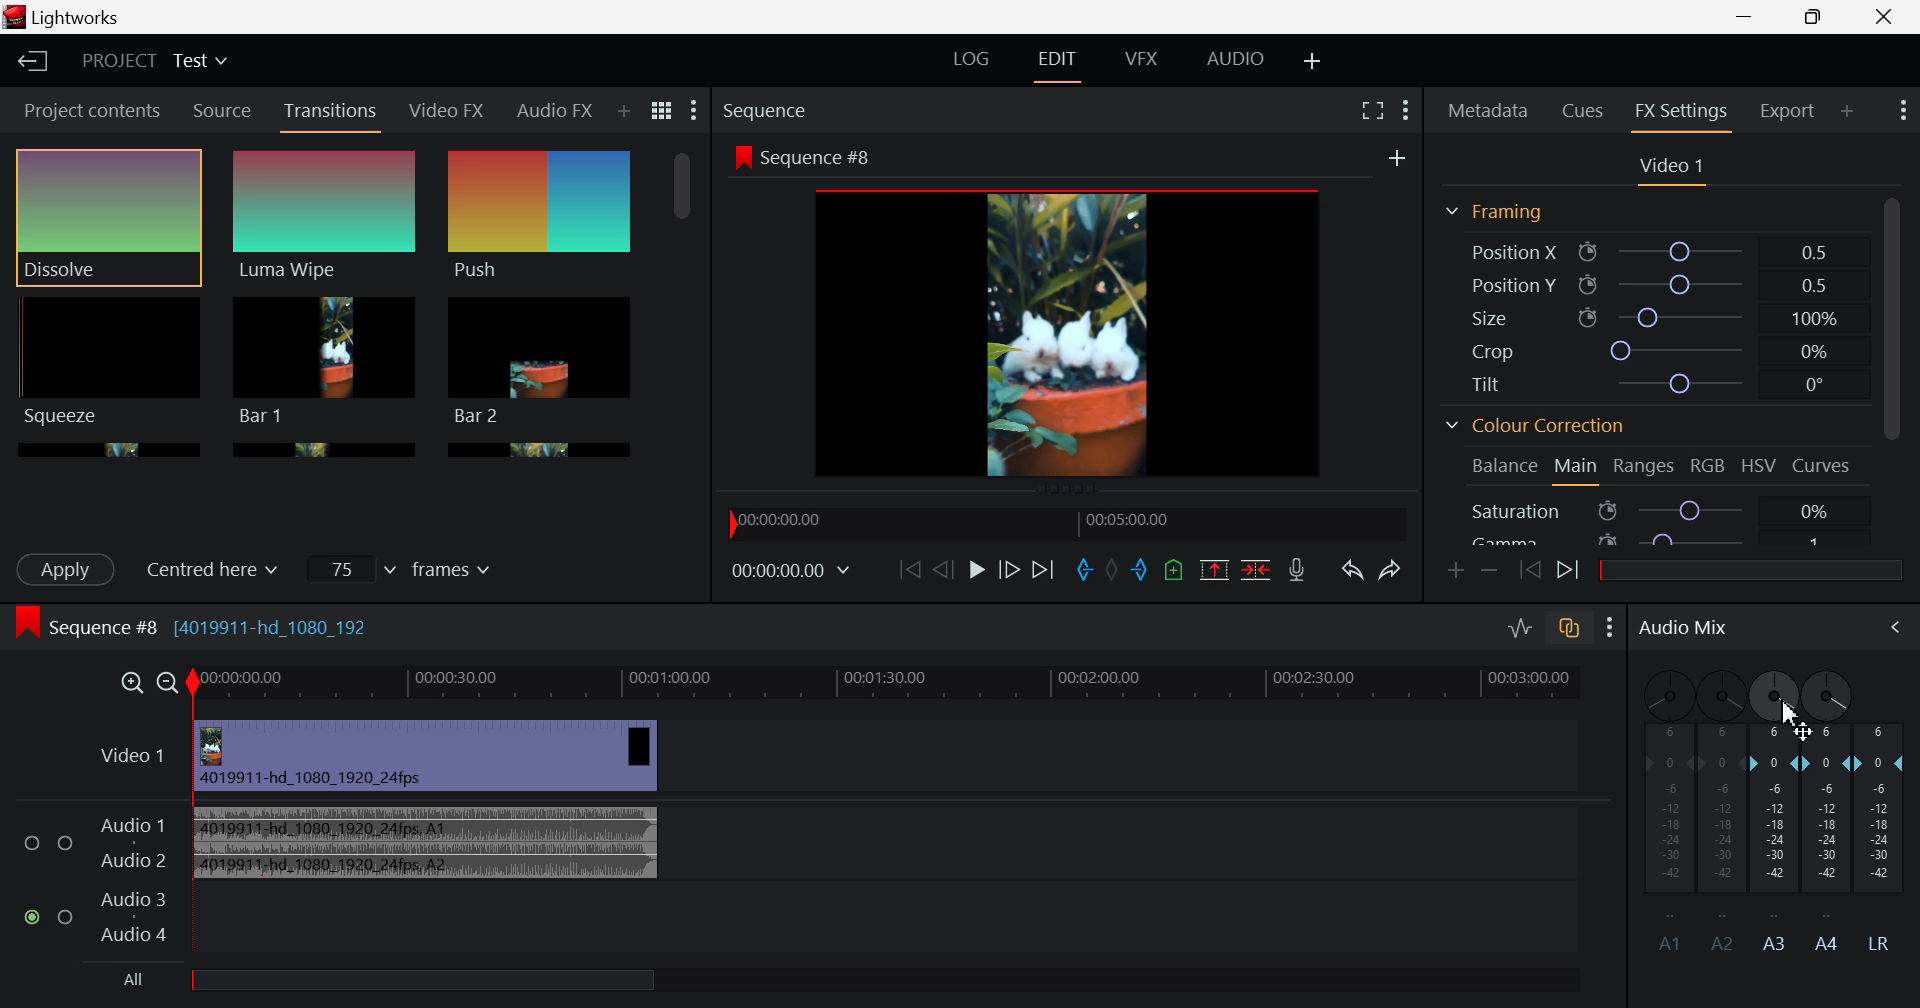  Describe the element at coordinates (145, 683) in the screenshot. I see `Timeline Zoom In/Out` at that location.